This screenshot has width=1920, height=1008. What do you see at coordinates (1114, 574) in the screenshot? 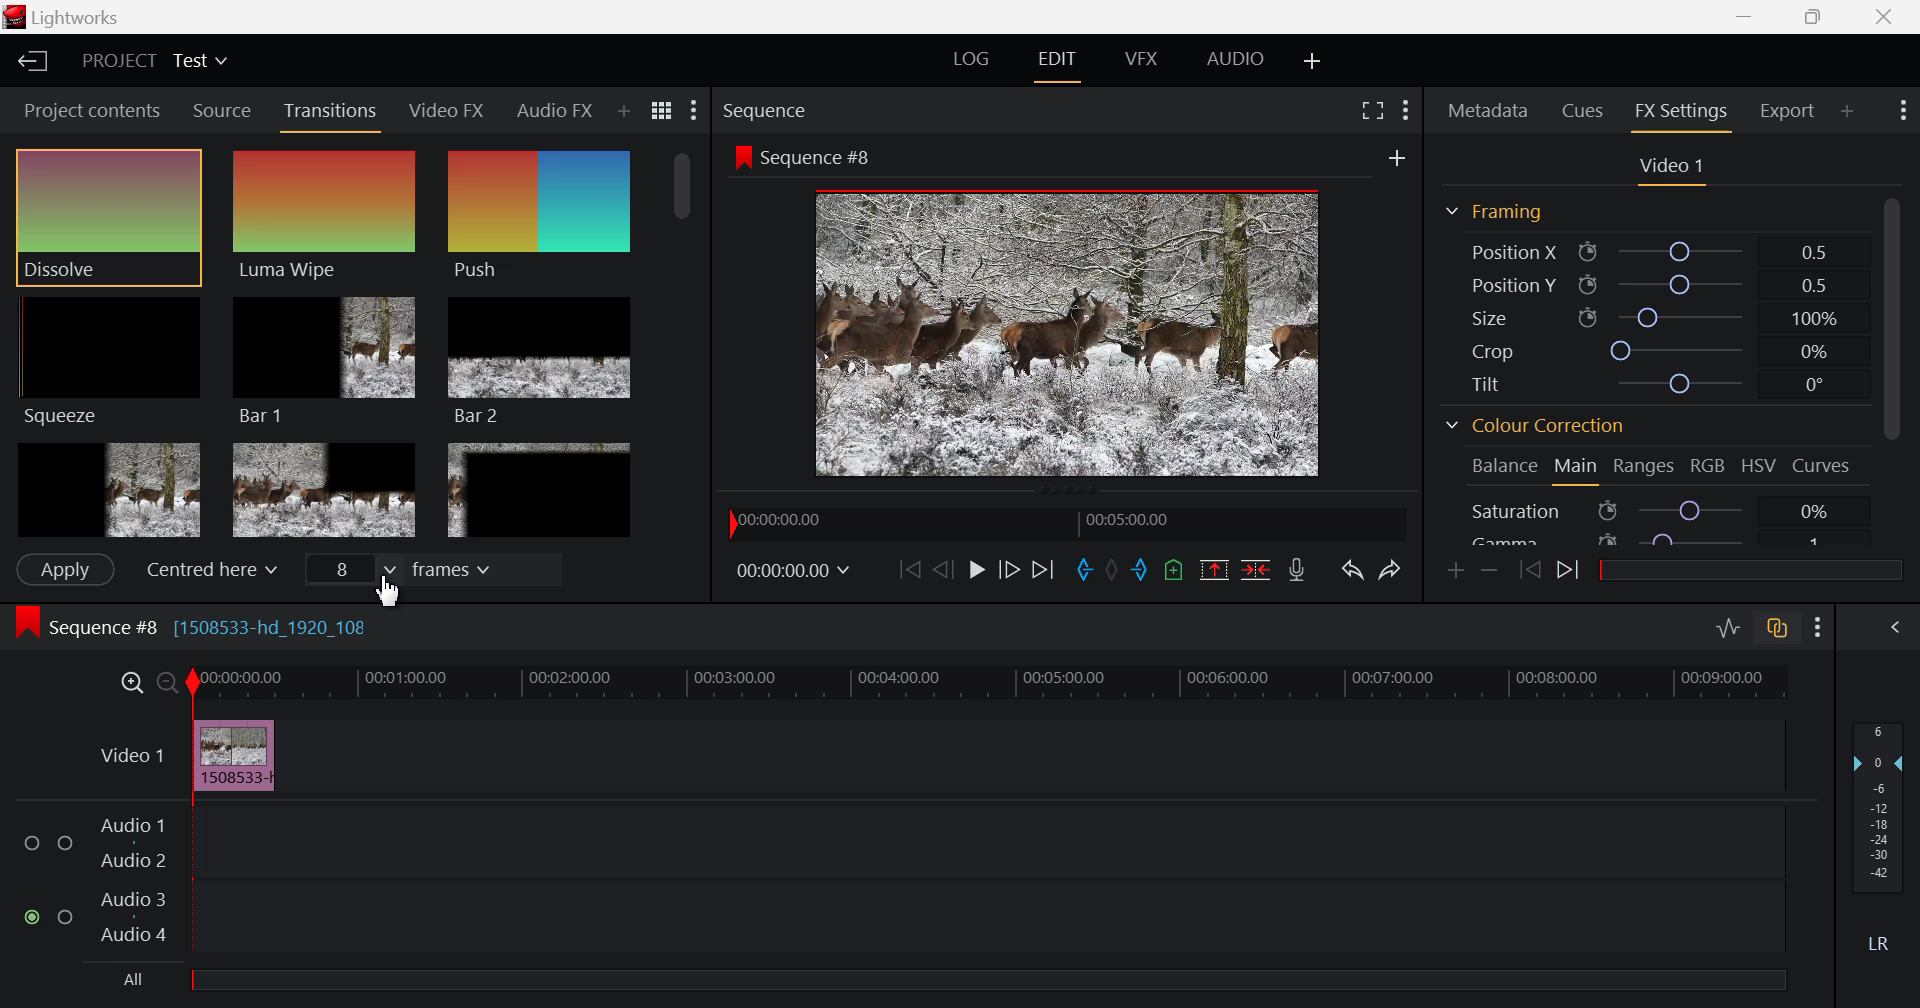
I see `Remove all marks` at bounding box center [1114, 574].